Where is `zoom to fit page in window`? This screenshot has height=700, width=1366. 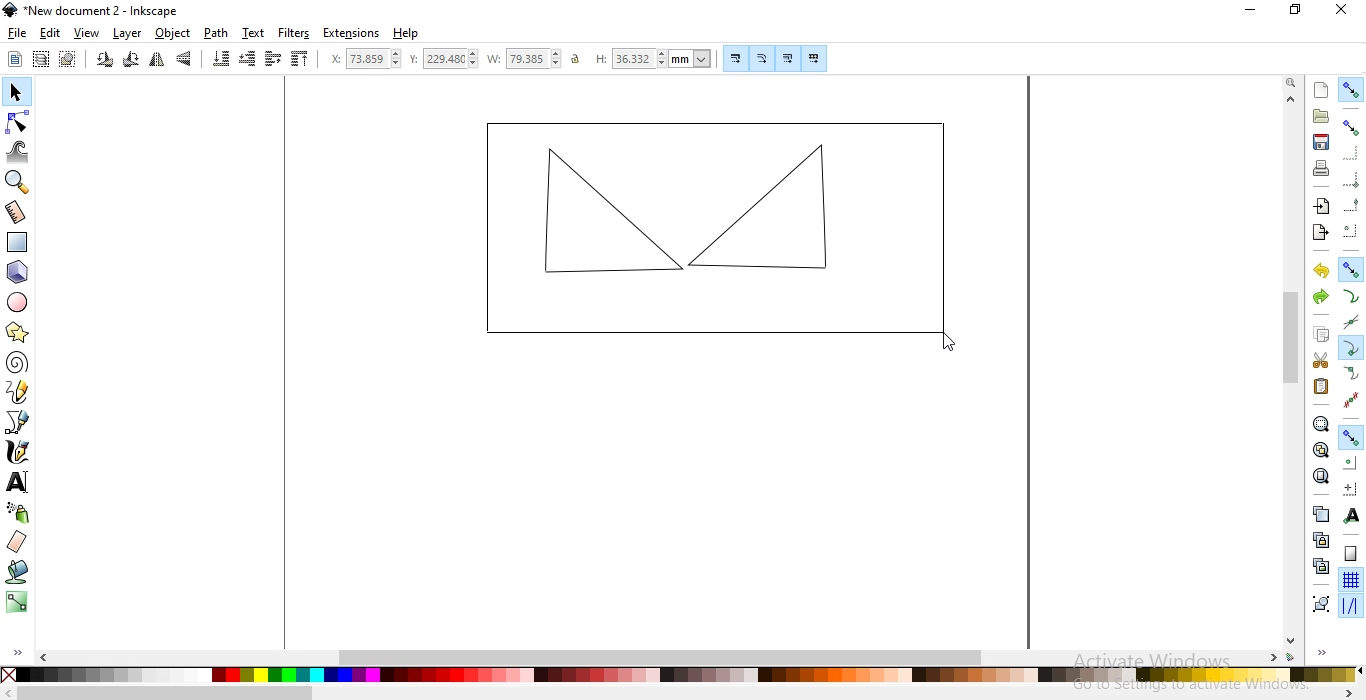 zoom to fit page in window is located at coordinates (1321, 475).